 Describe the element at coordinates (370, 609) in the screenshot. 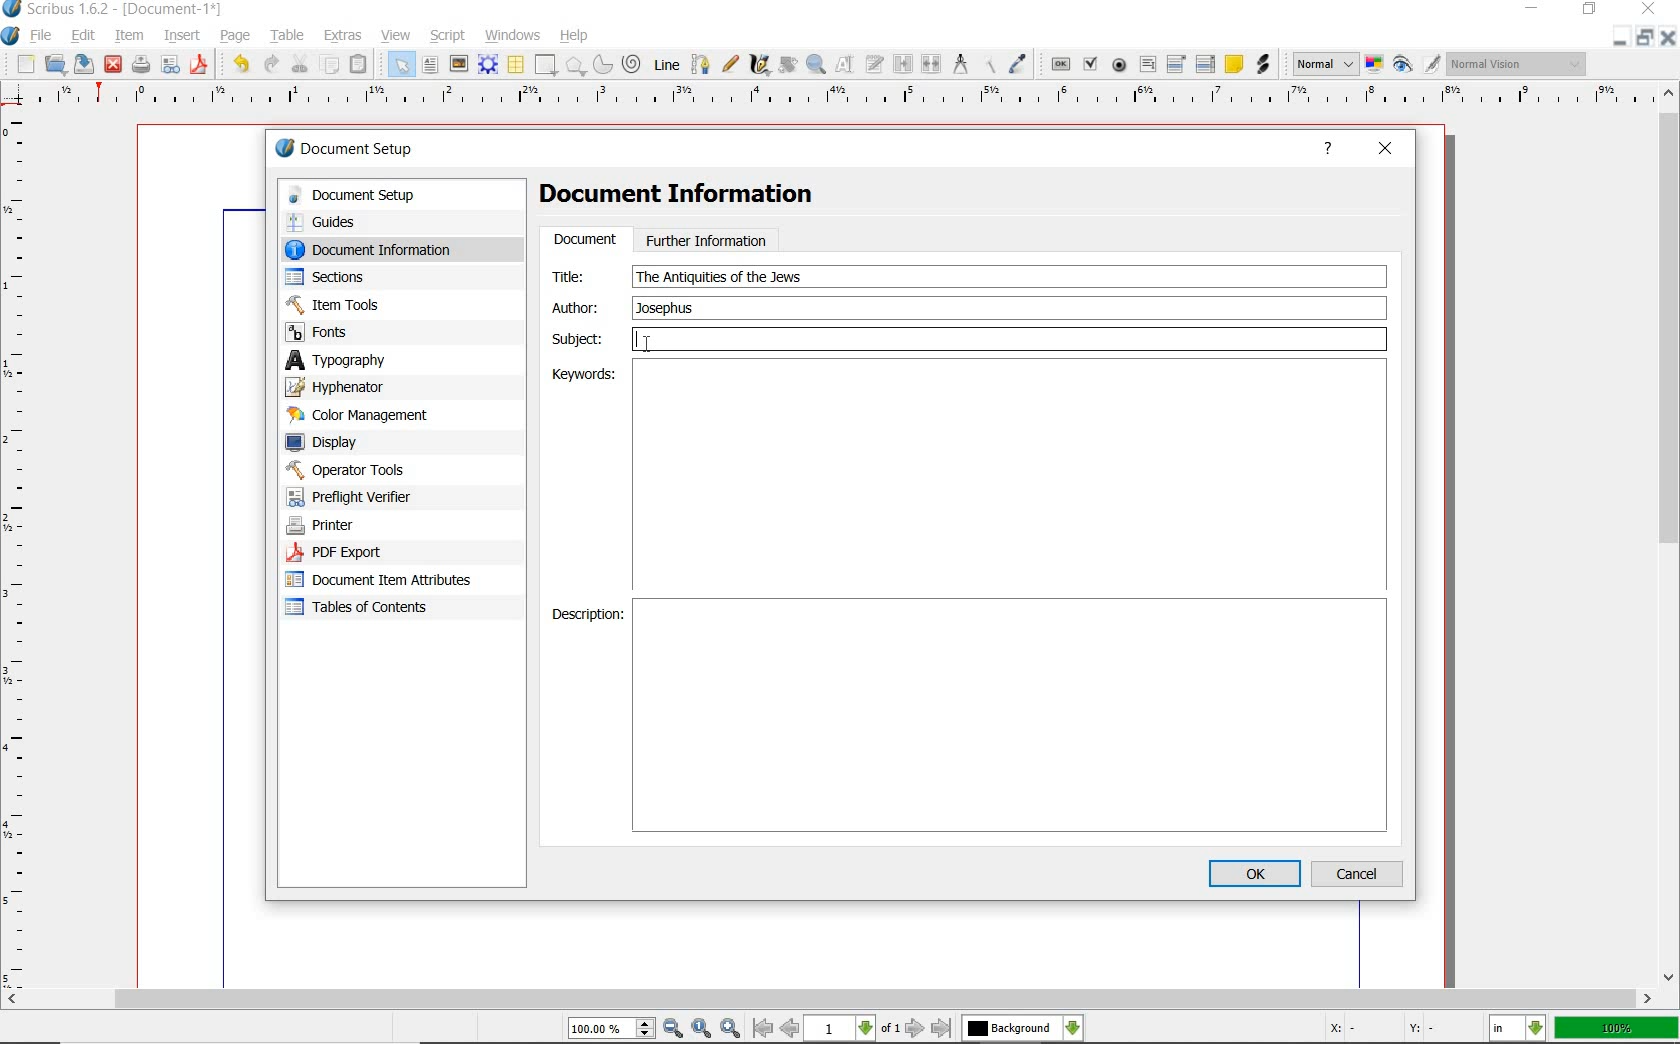

I see `tables of contents` at that location.